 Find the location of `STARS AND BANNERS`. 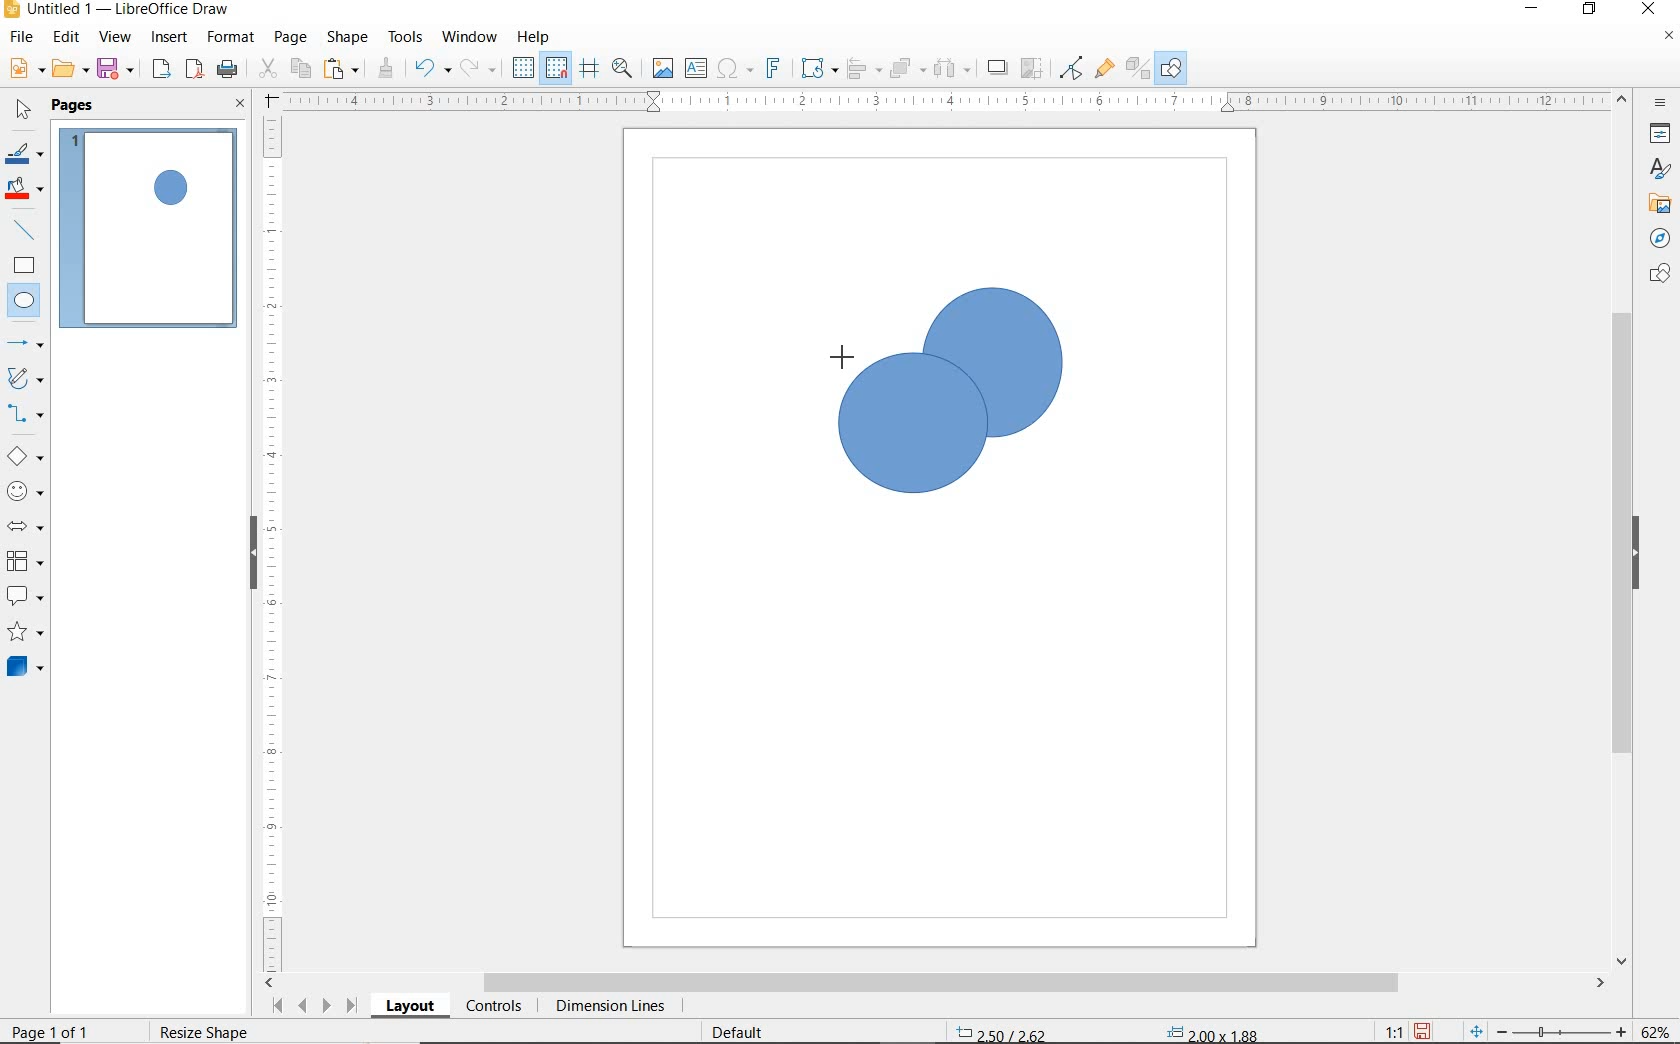

STARS AND BANNERS is located at coordinates (25, 634).